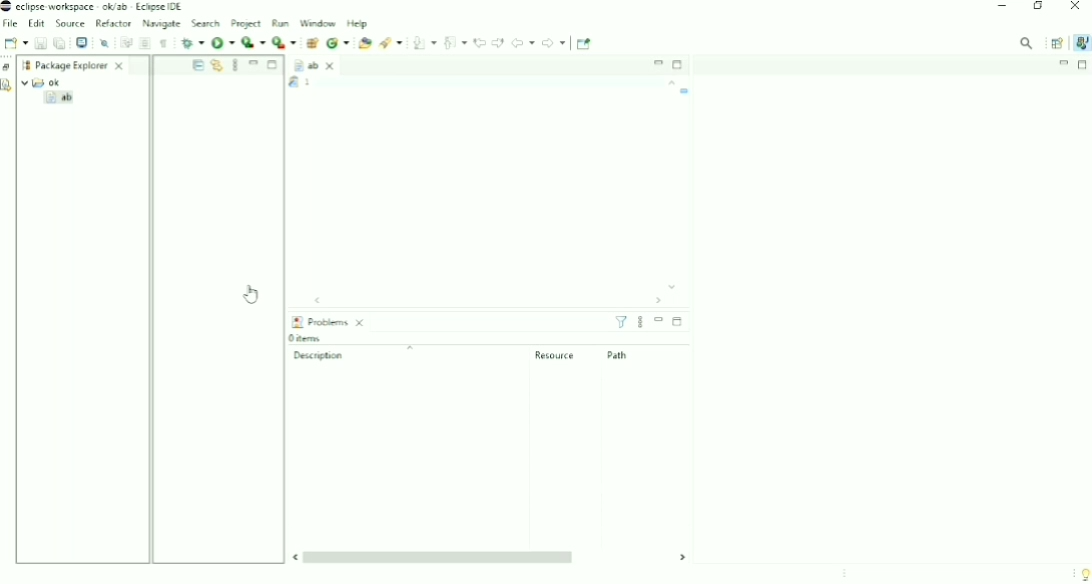 This screenshot has height=584, width=1092. I want to click on Maximize, so click(274, 66).